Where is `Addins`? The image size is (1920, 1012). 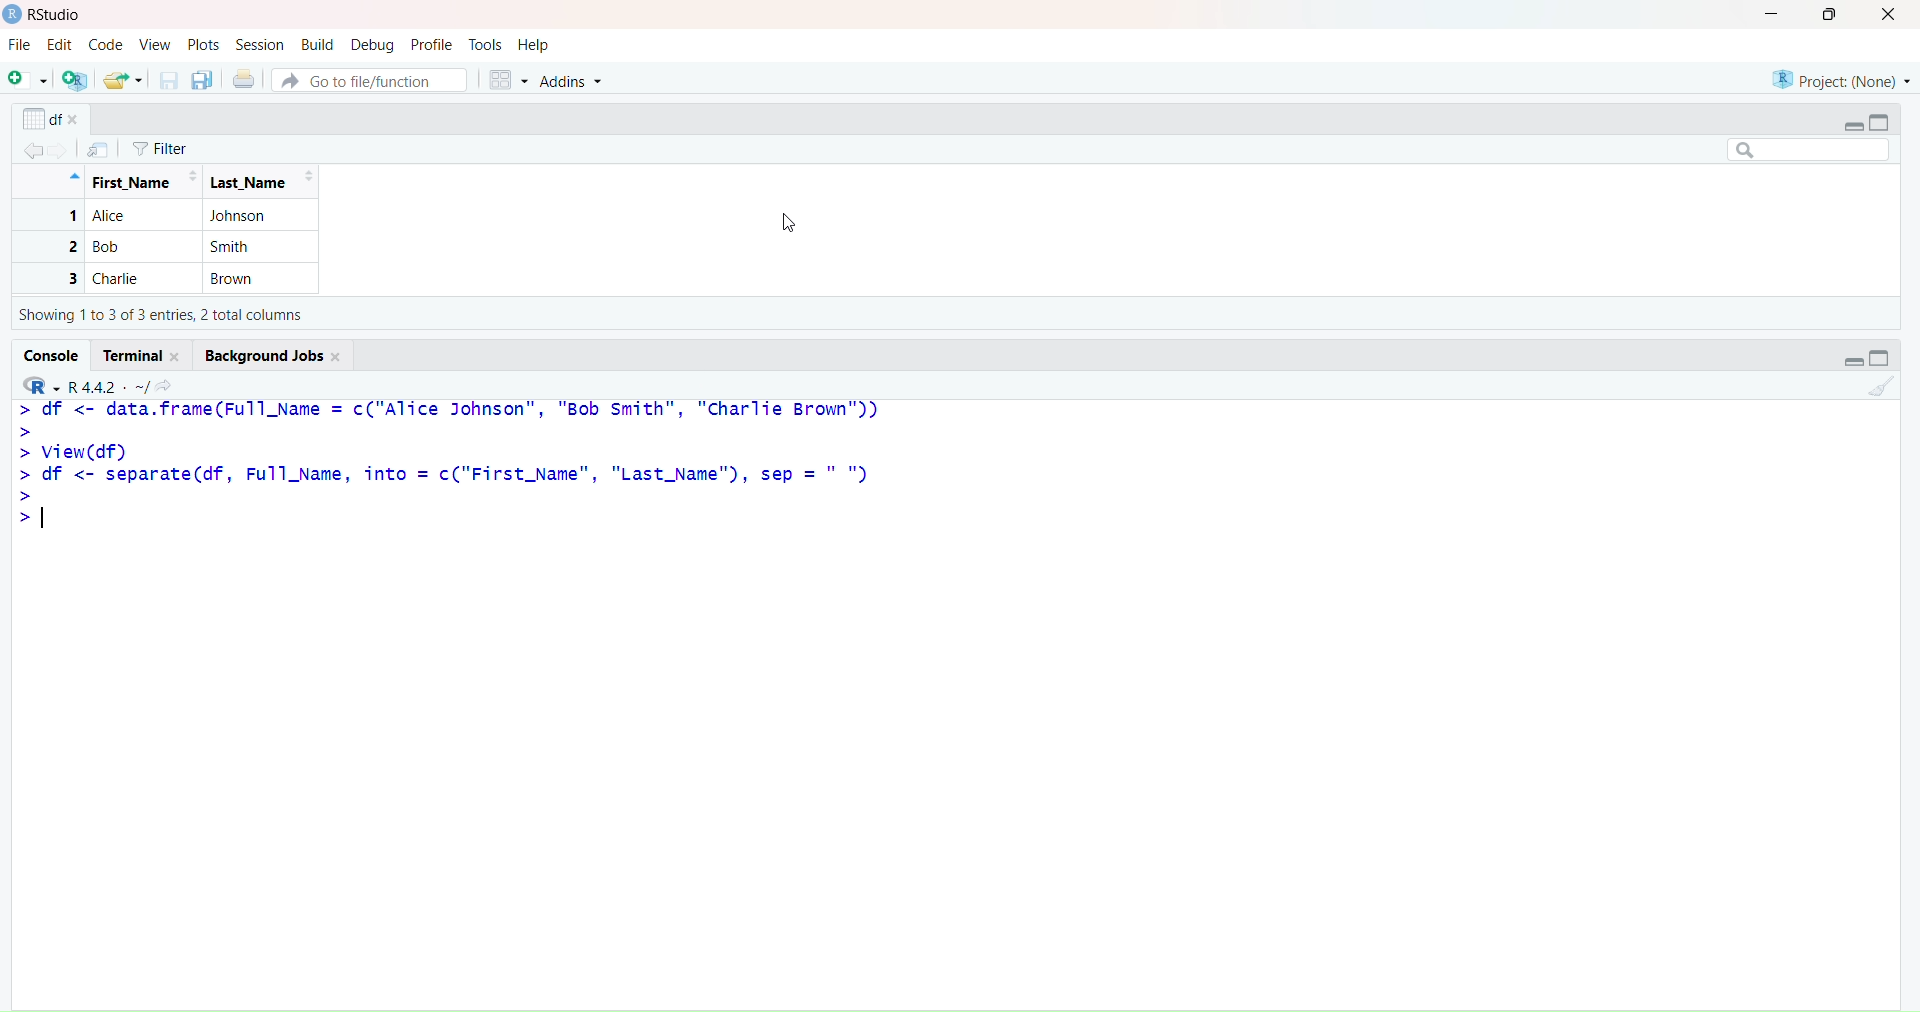 Addins is located at coordinates (575, 81).